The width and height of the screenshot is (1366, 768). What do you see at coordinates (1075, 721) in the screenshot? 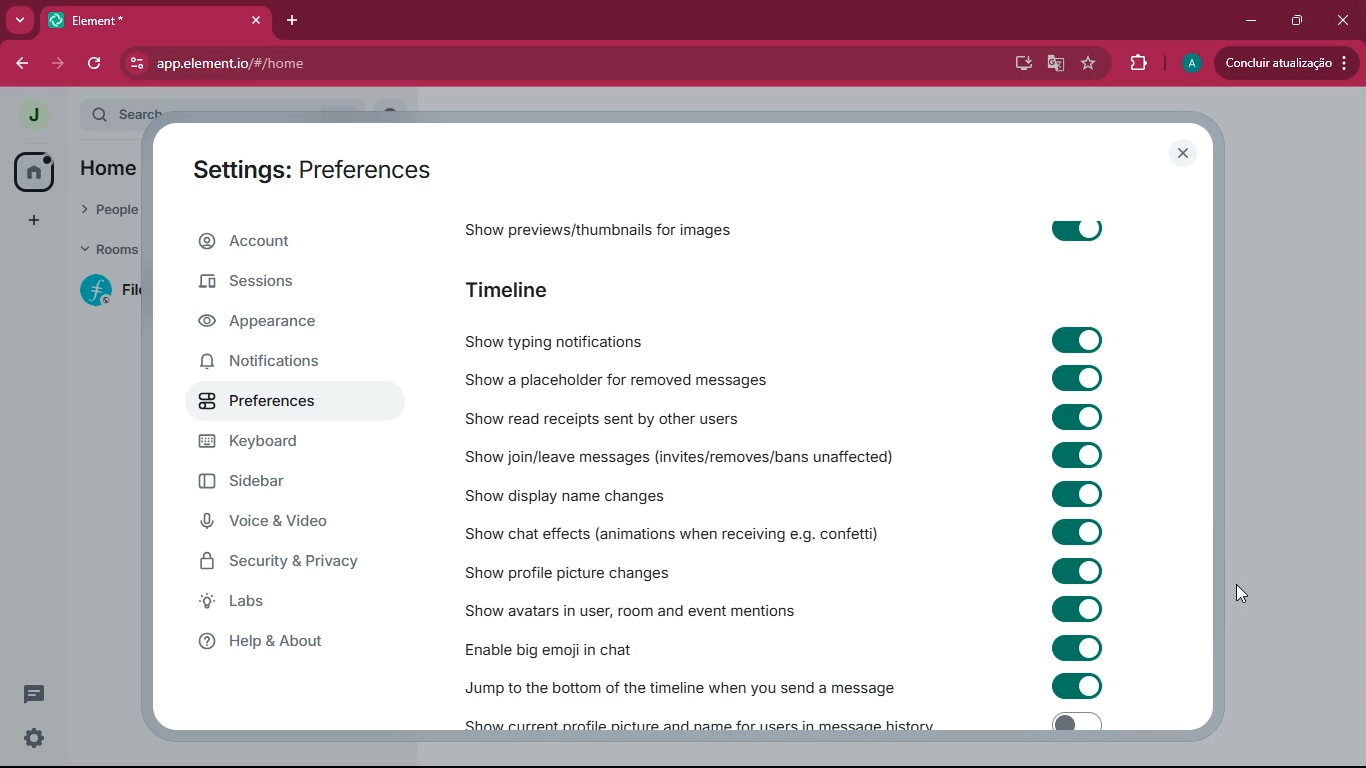
I see `toggle on ` at bounding box center [1075, 721].